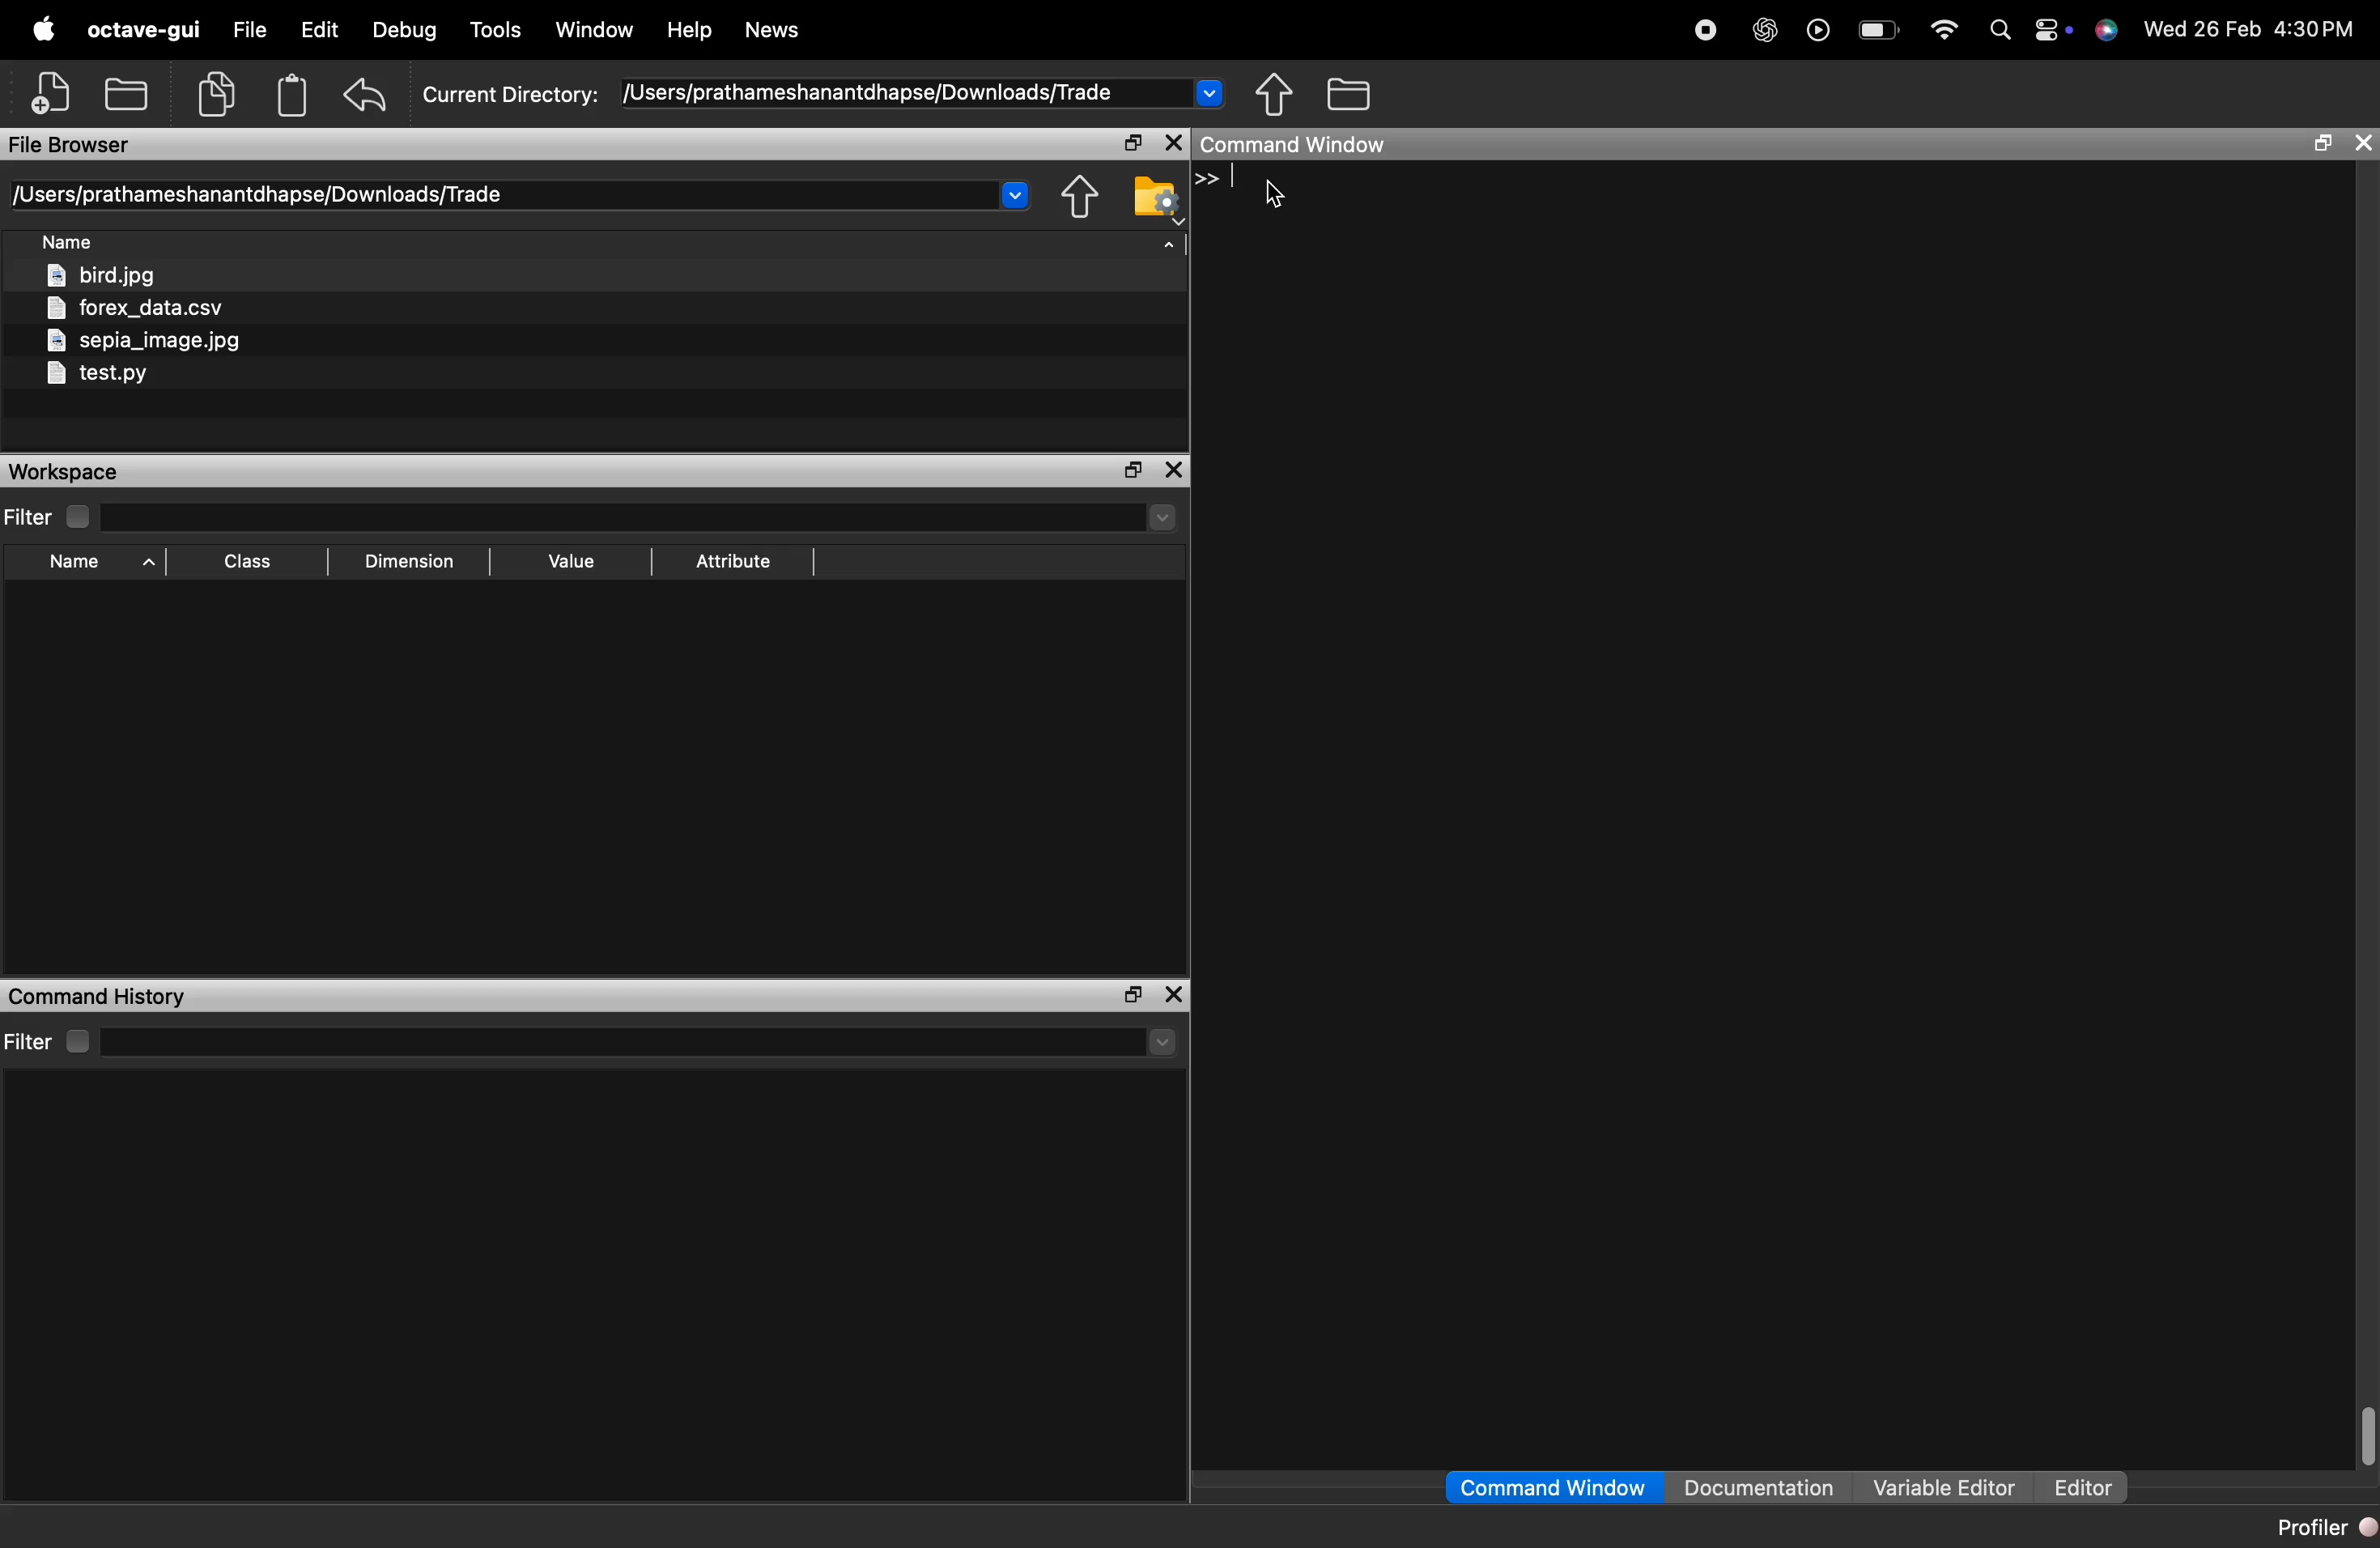 Image resolution: width=2380 pixels, height=1548 pixels. I want to click on Wed 26 Feb 4:30PM, so click(2250, 29).